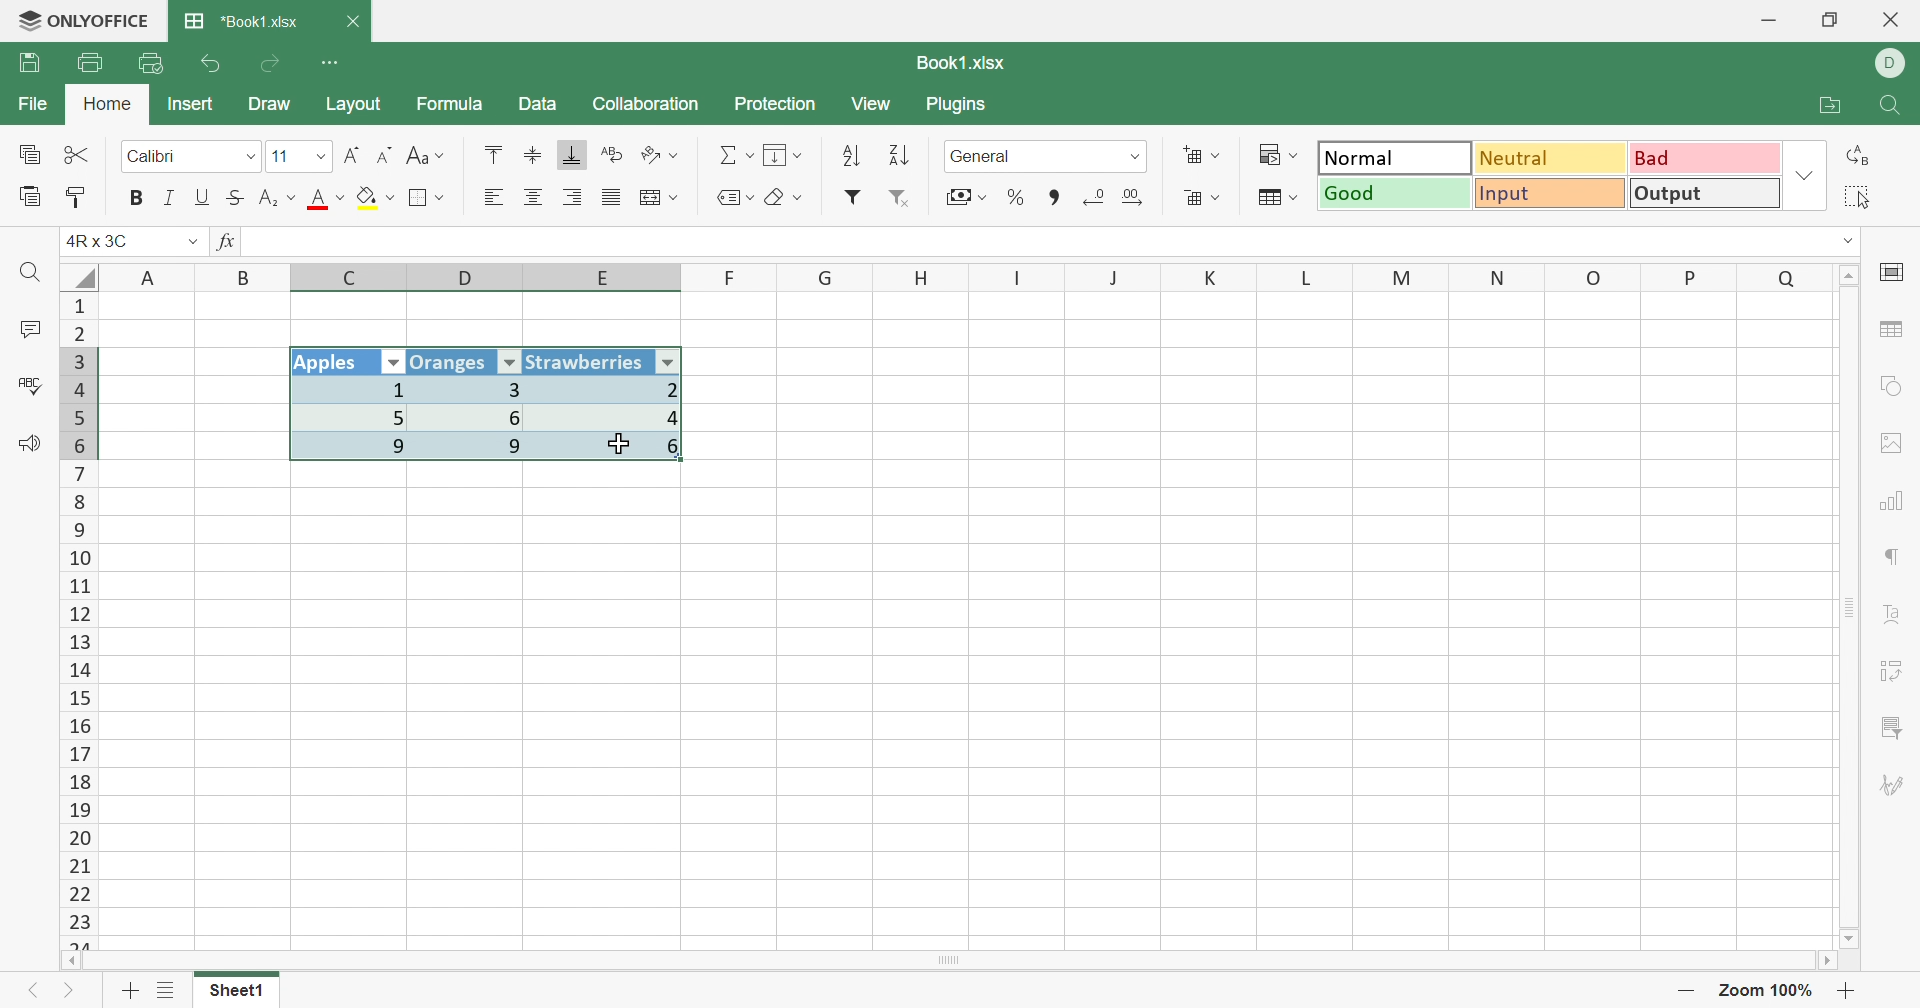 The height and width of the screenshot is (1008, 1920). I want to click on Scroll right, so click(1823, 961).